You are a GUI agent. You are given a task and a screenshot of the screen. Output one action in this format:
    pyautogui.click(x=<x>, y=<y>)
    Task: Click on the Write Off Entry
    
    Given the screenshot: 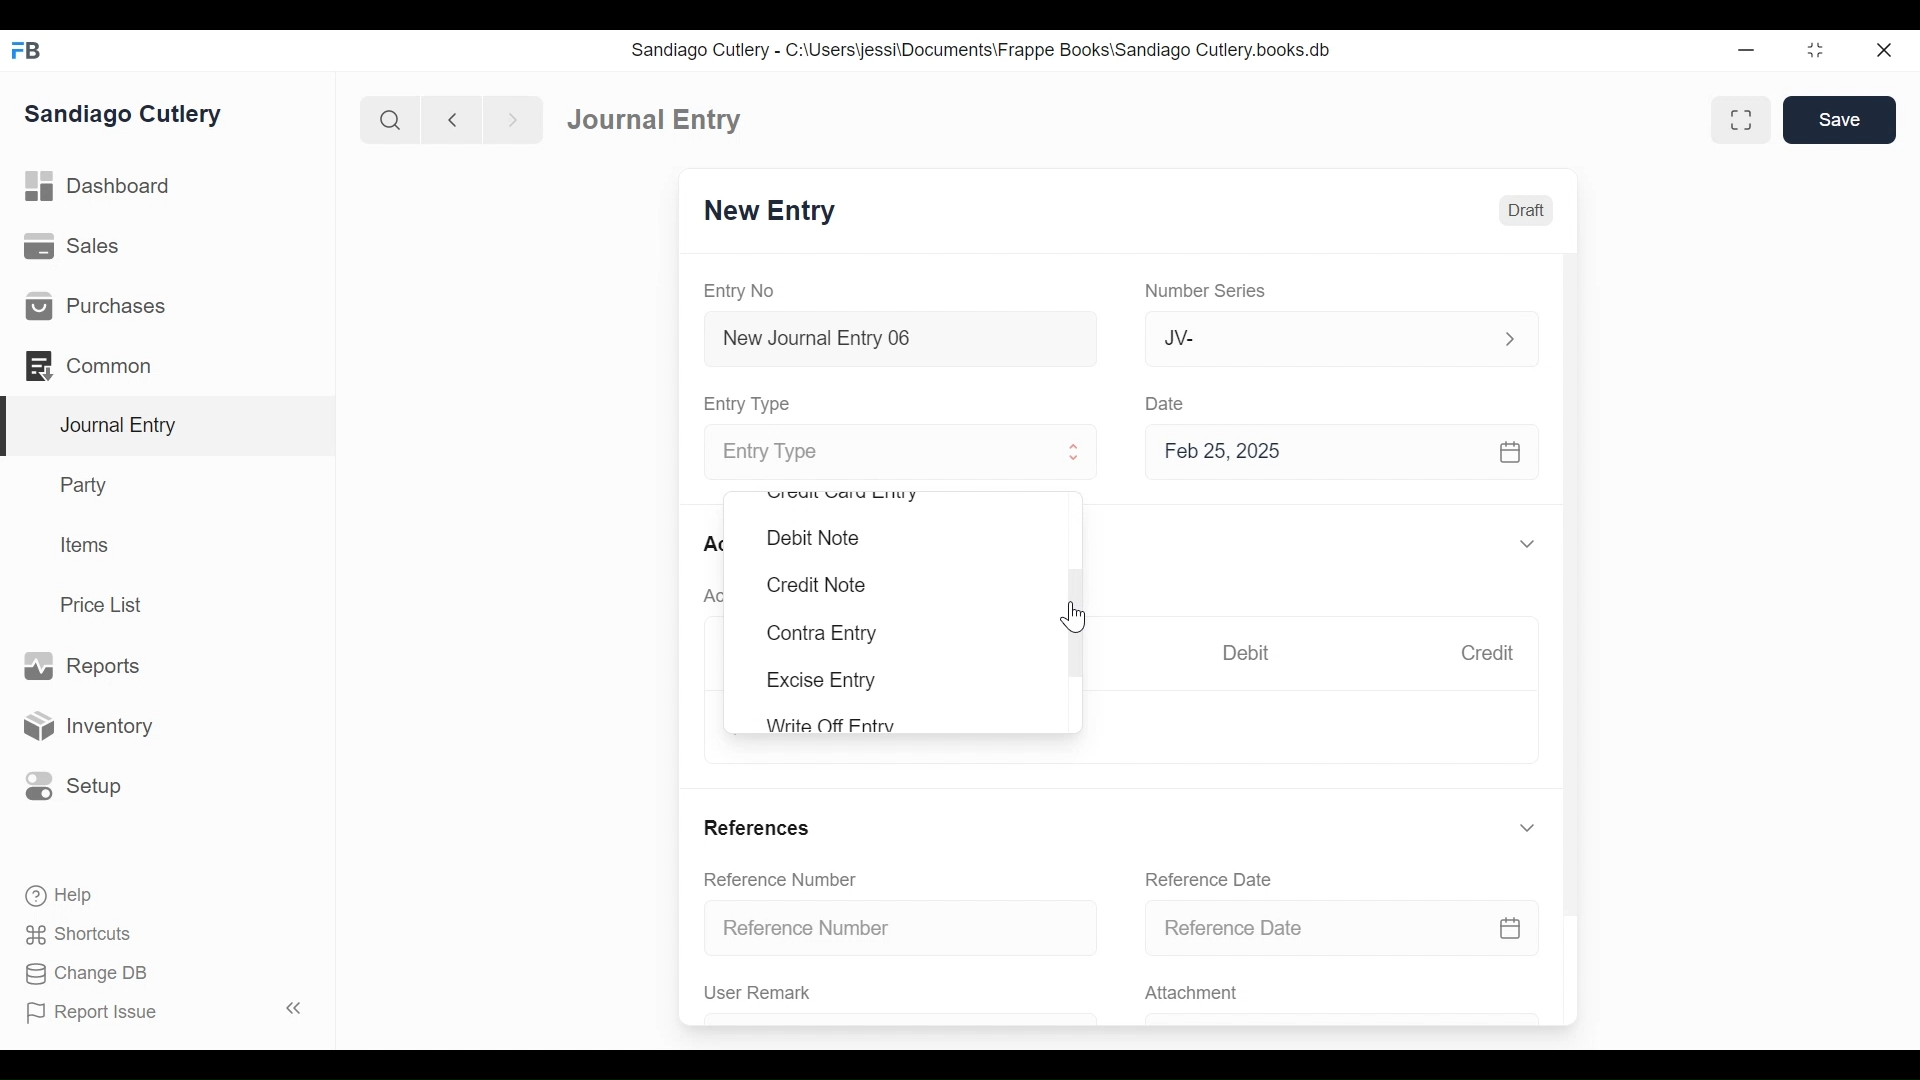 What is the action you would take?
    pyautogui.click(x=828, y=724)
    